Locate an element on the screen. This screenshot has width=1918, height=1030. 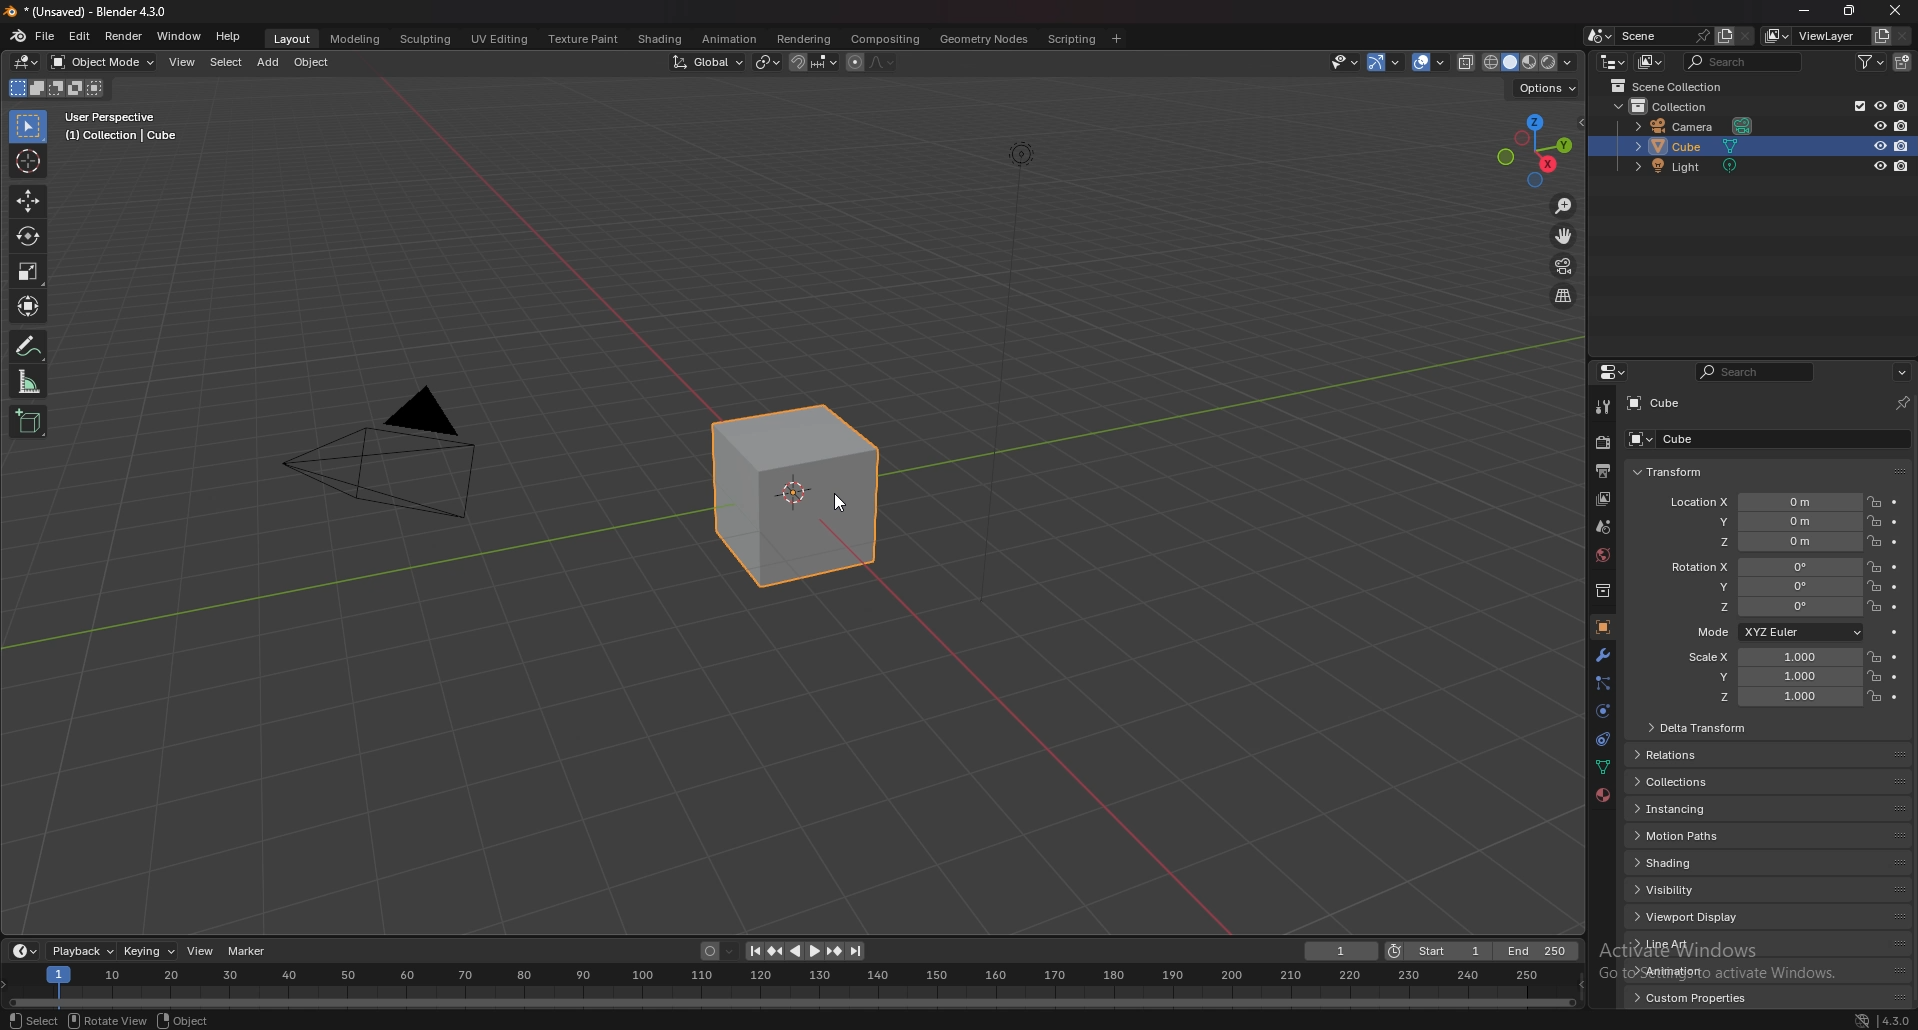
auto keying is located at coordinates (716, 951).